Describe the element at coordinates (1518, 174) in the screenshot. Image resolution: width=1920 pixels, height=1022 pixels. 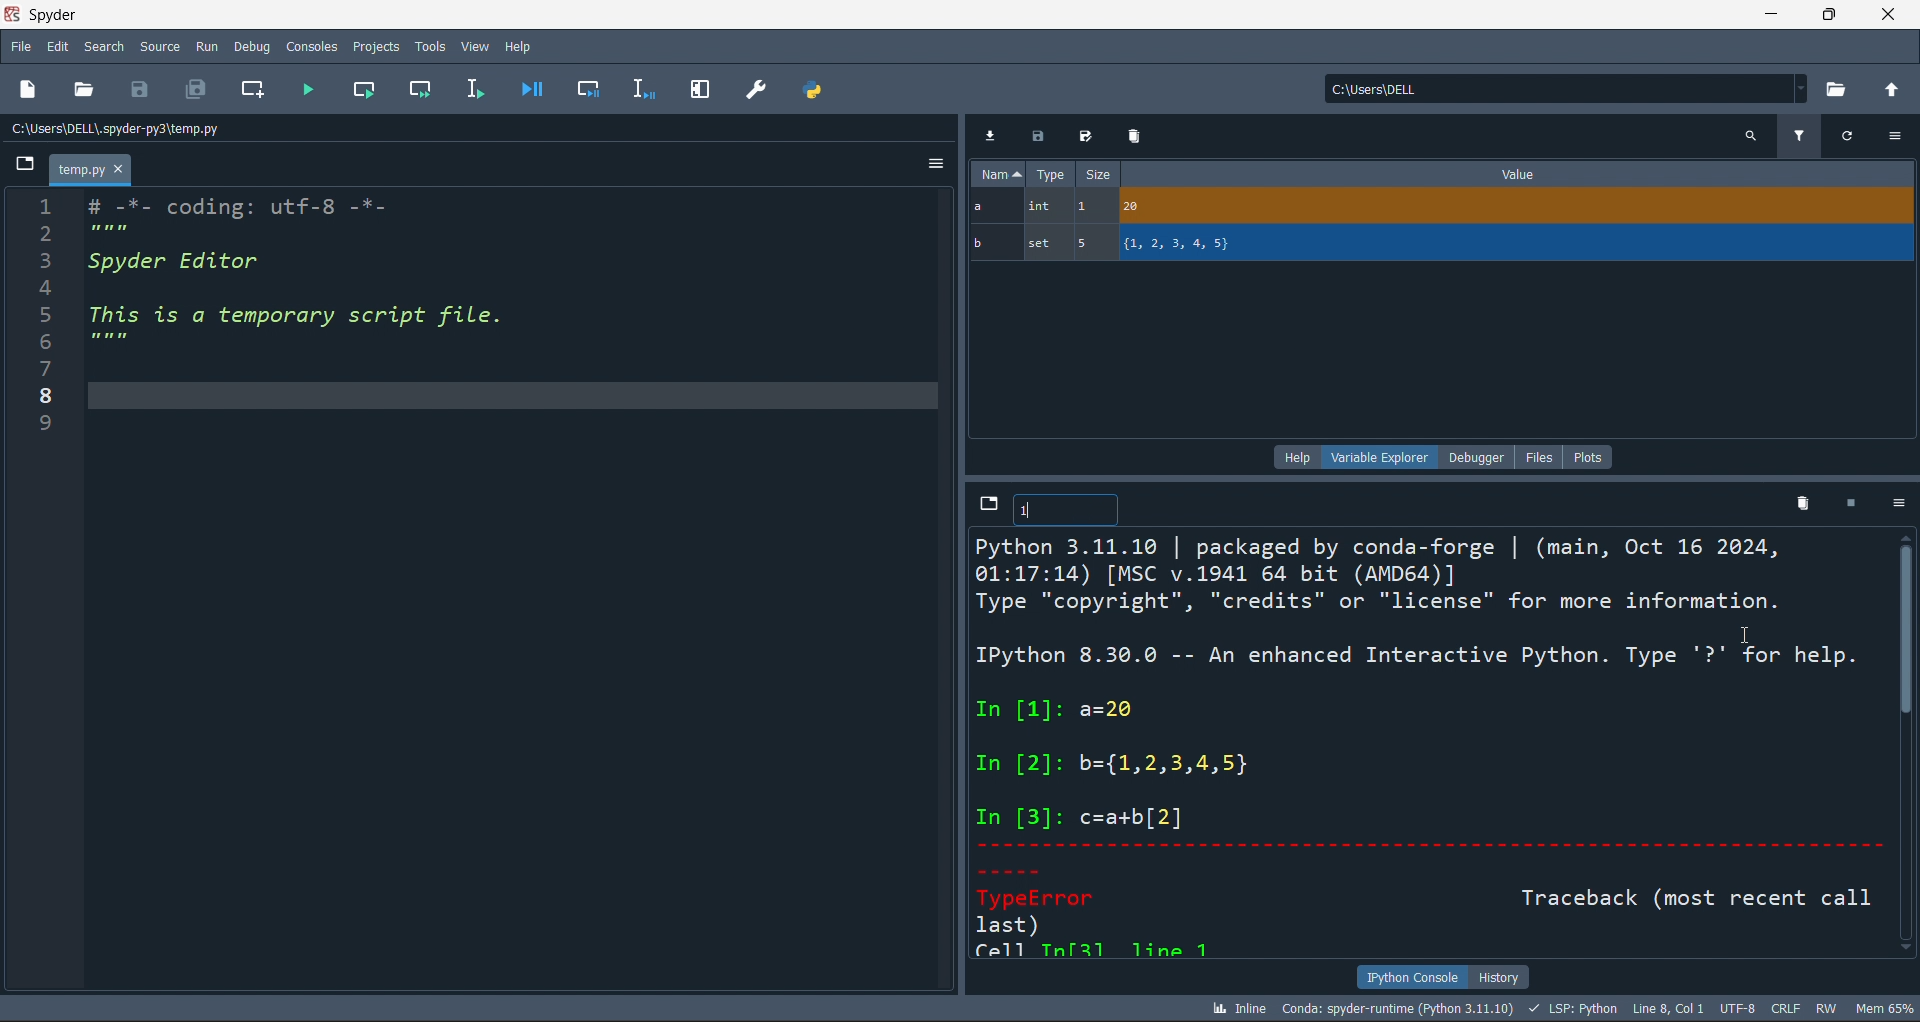
I see `value` at that location.